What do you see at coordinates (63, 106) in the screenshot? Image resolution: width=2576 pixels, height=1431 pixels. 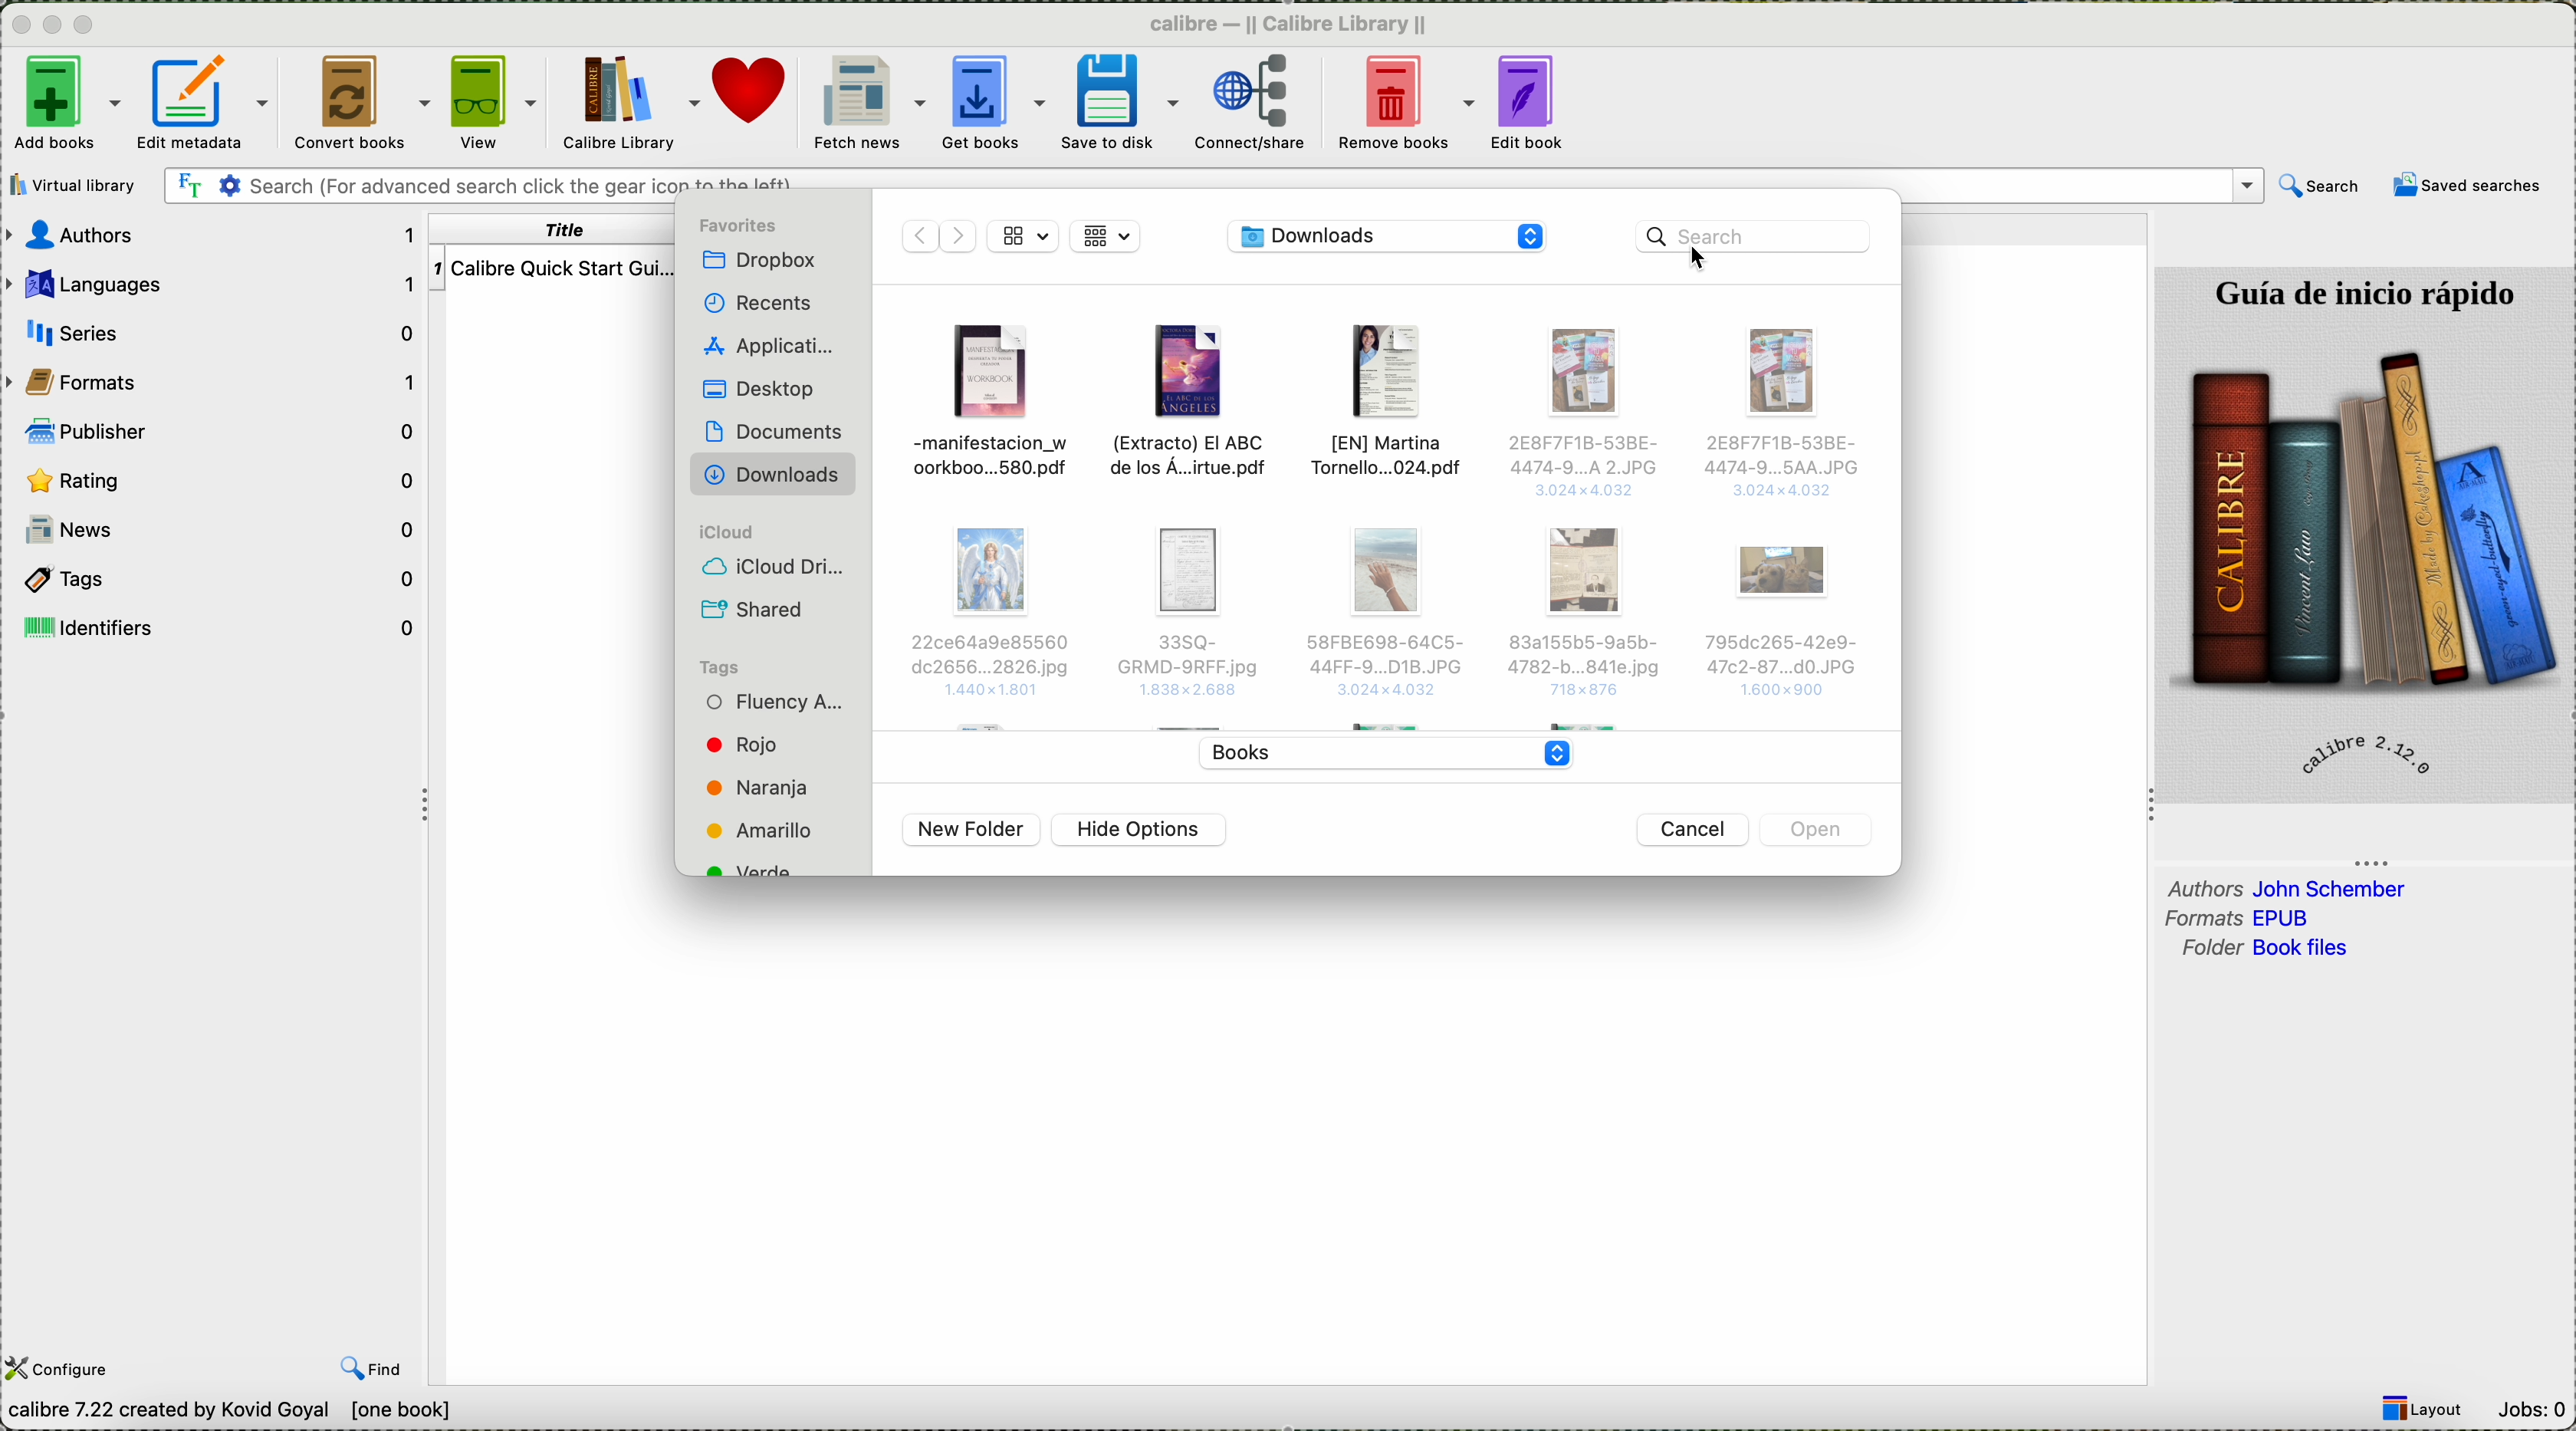 I see `click on add books` at bounding box center [63, 106].